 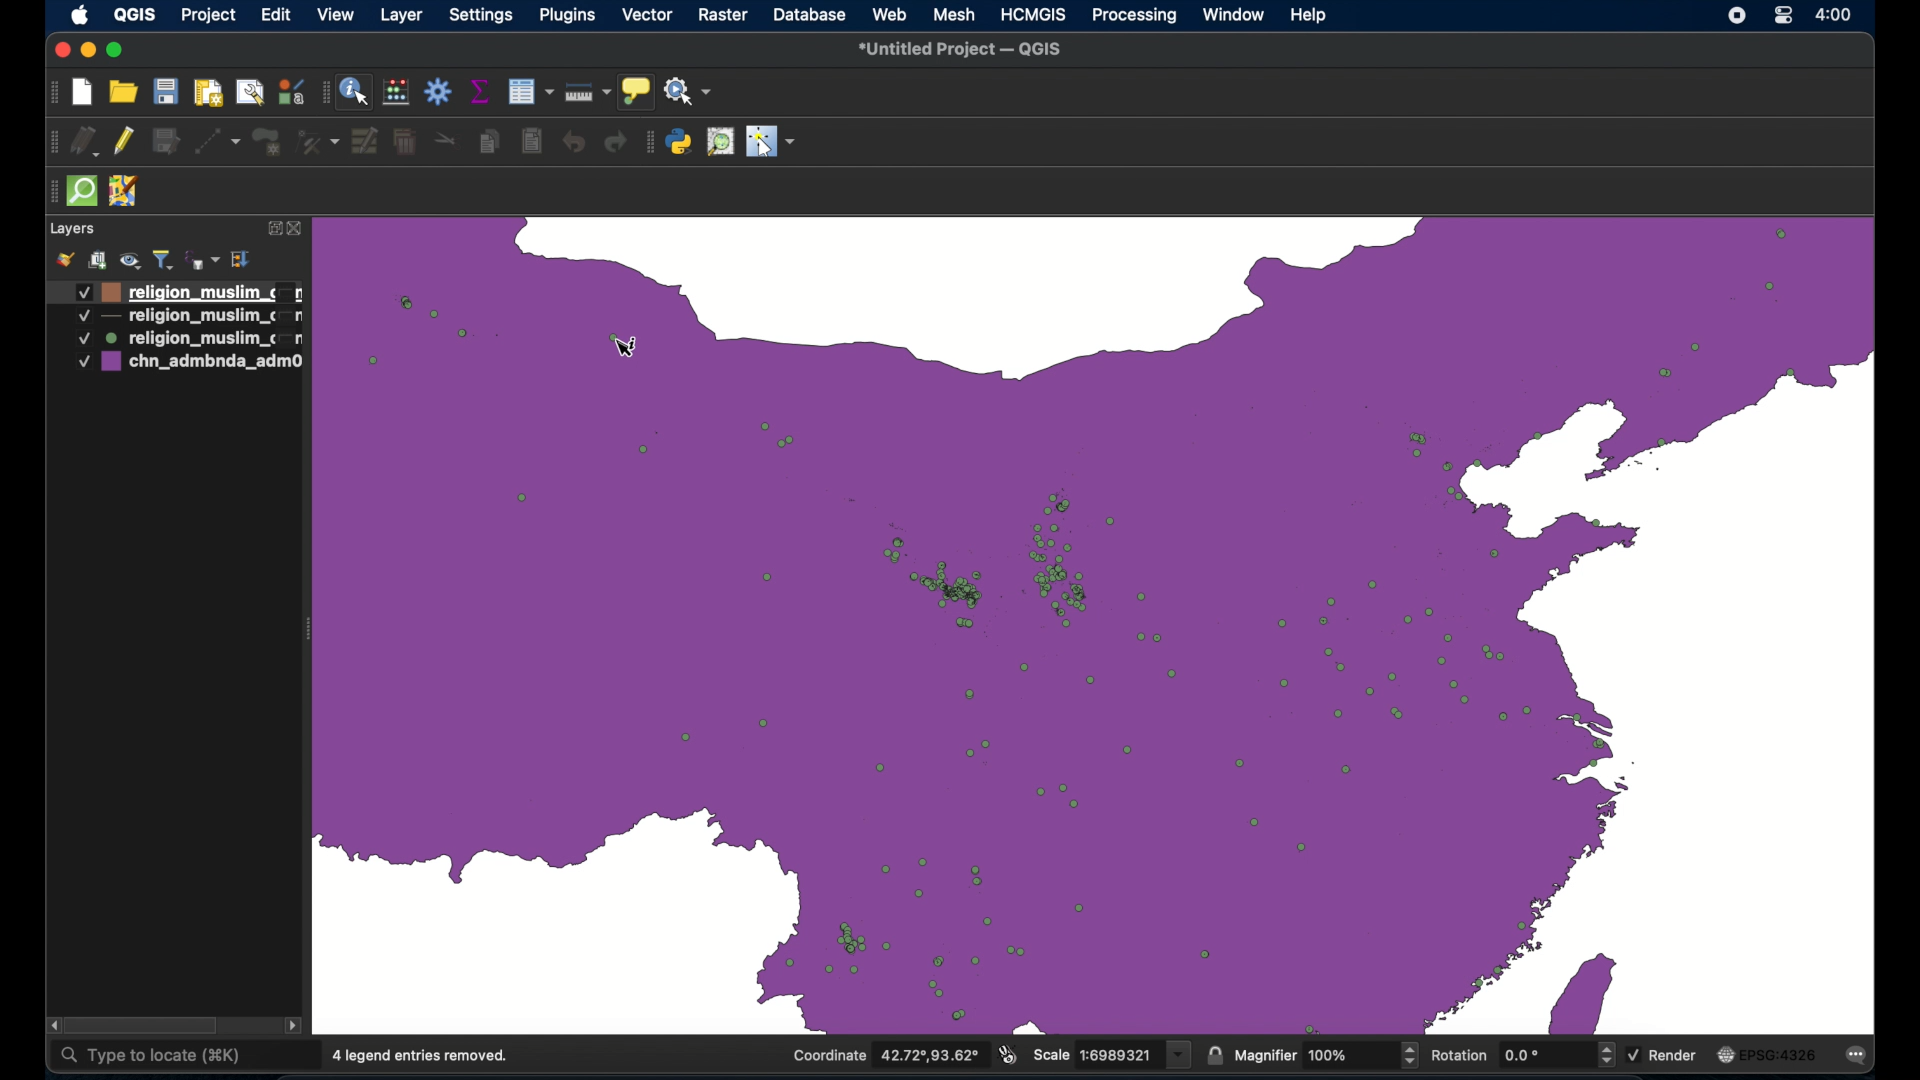 I want to click on layer, so click(x=402, y=16).